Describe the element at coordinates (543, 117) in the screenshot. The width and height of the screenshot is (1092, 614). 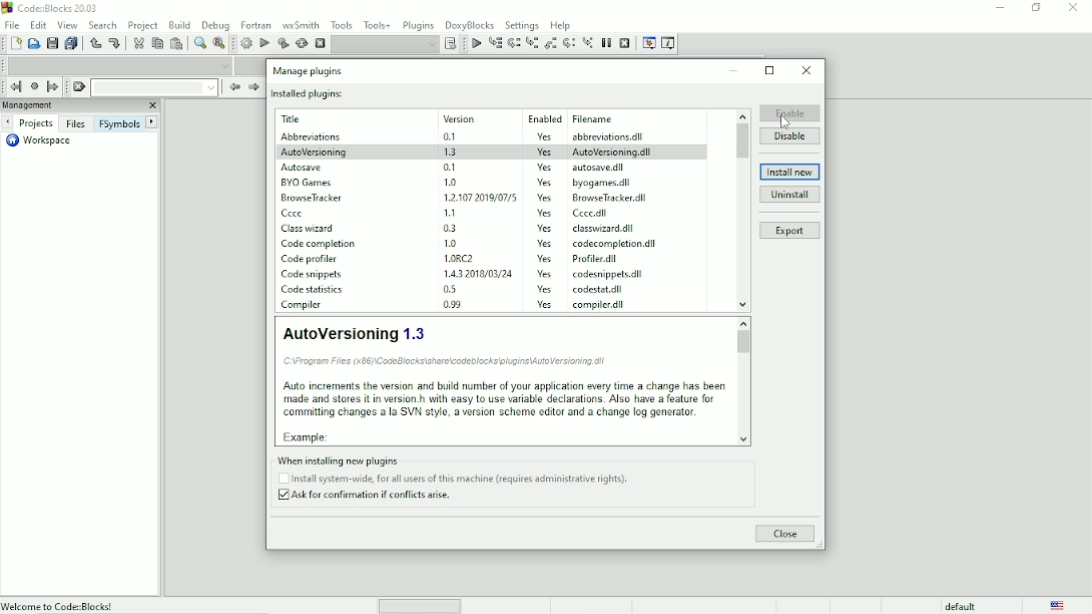
I see `Enabled` at that location.